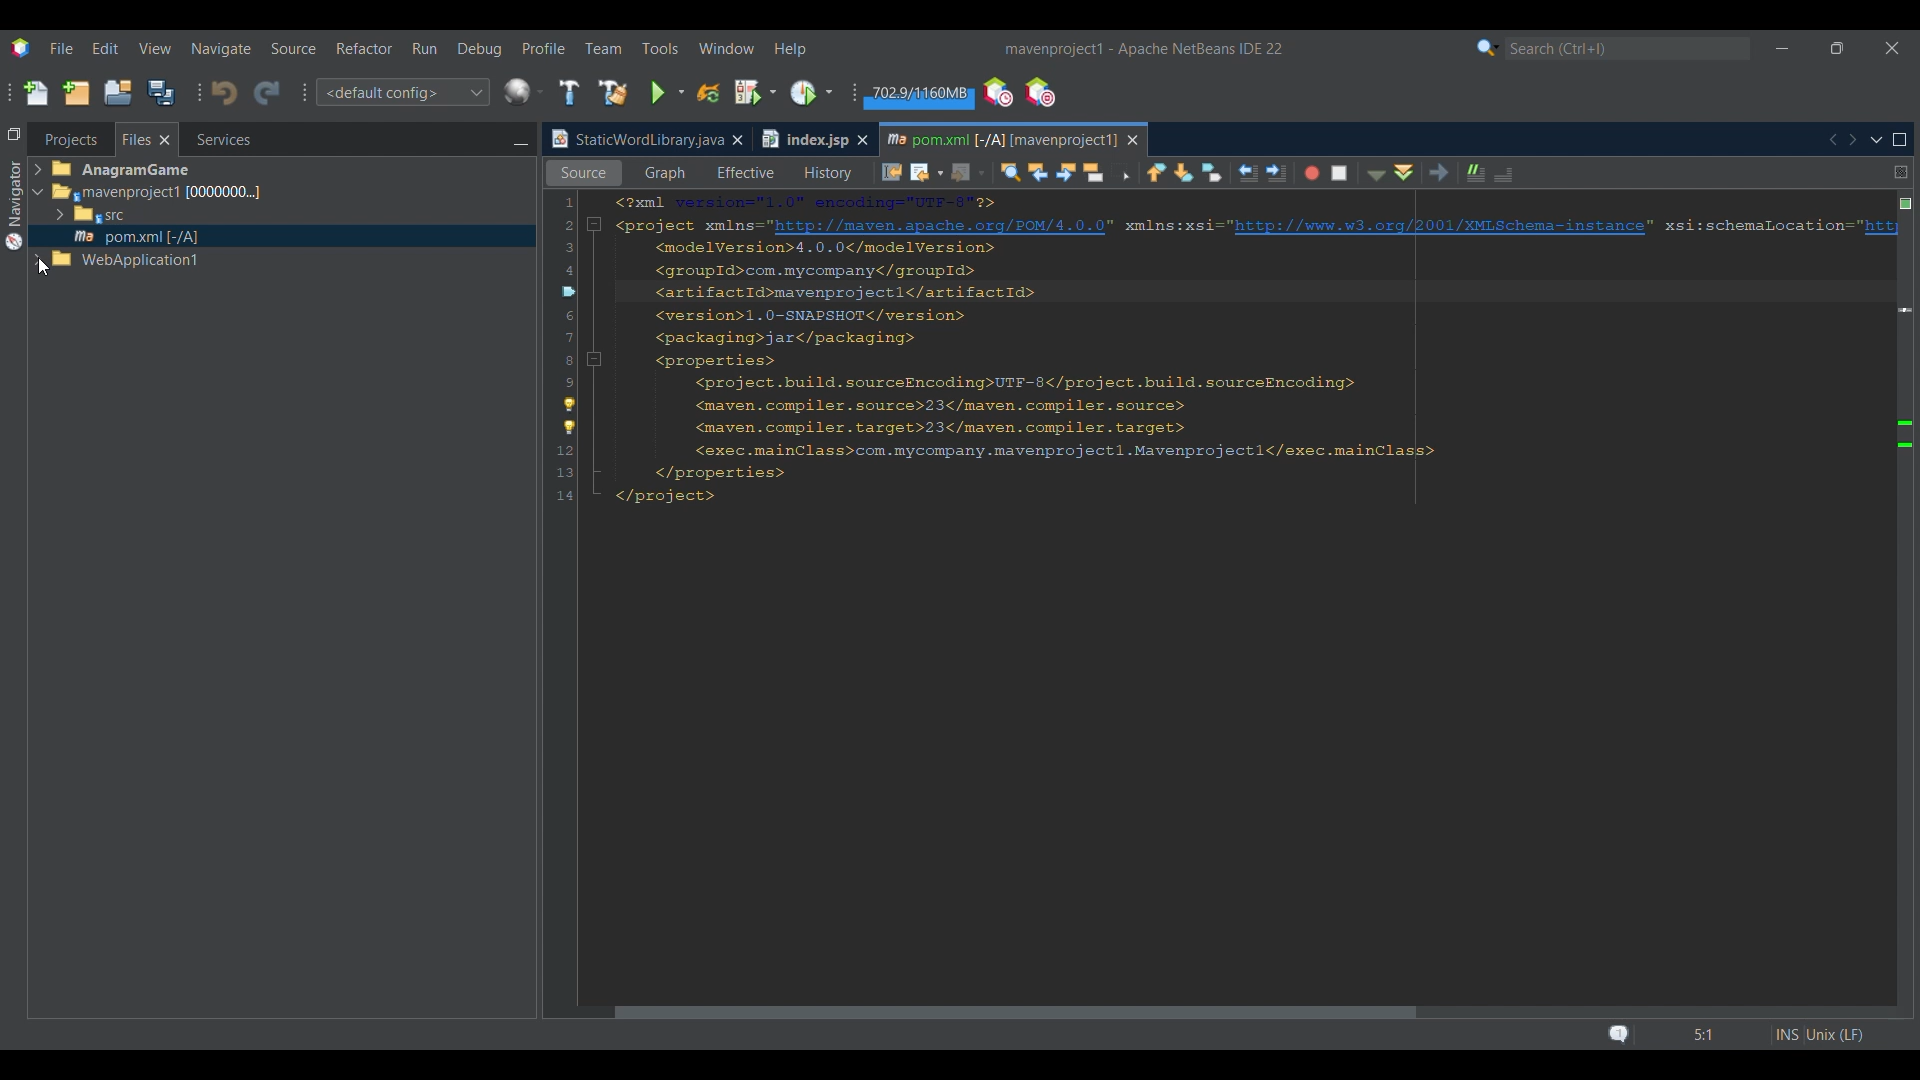  What do you see at coordinates (1628, 49) in the screenshot?
I see `Search` at bounding box center [1628, 49].